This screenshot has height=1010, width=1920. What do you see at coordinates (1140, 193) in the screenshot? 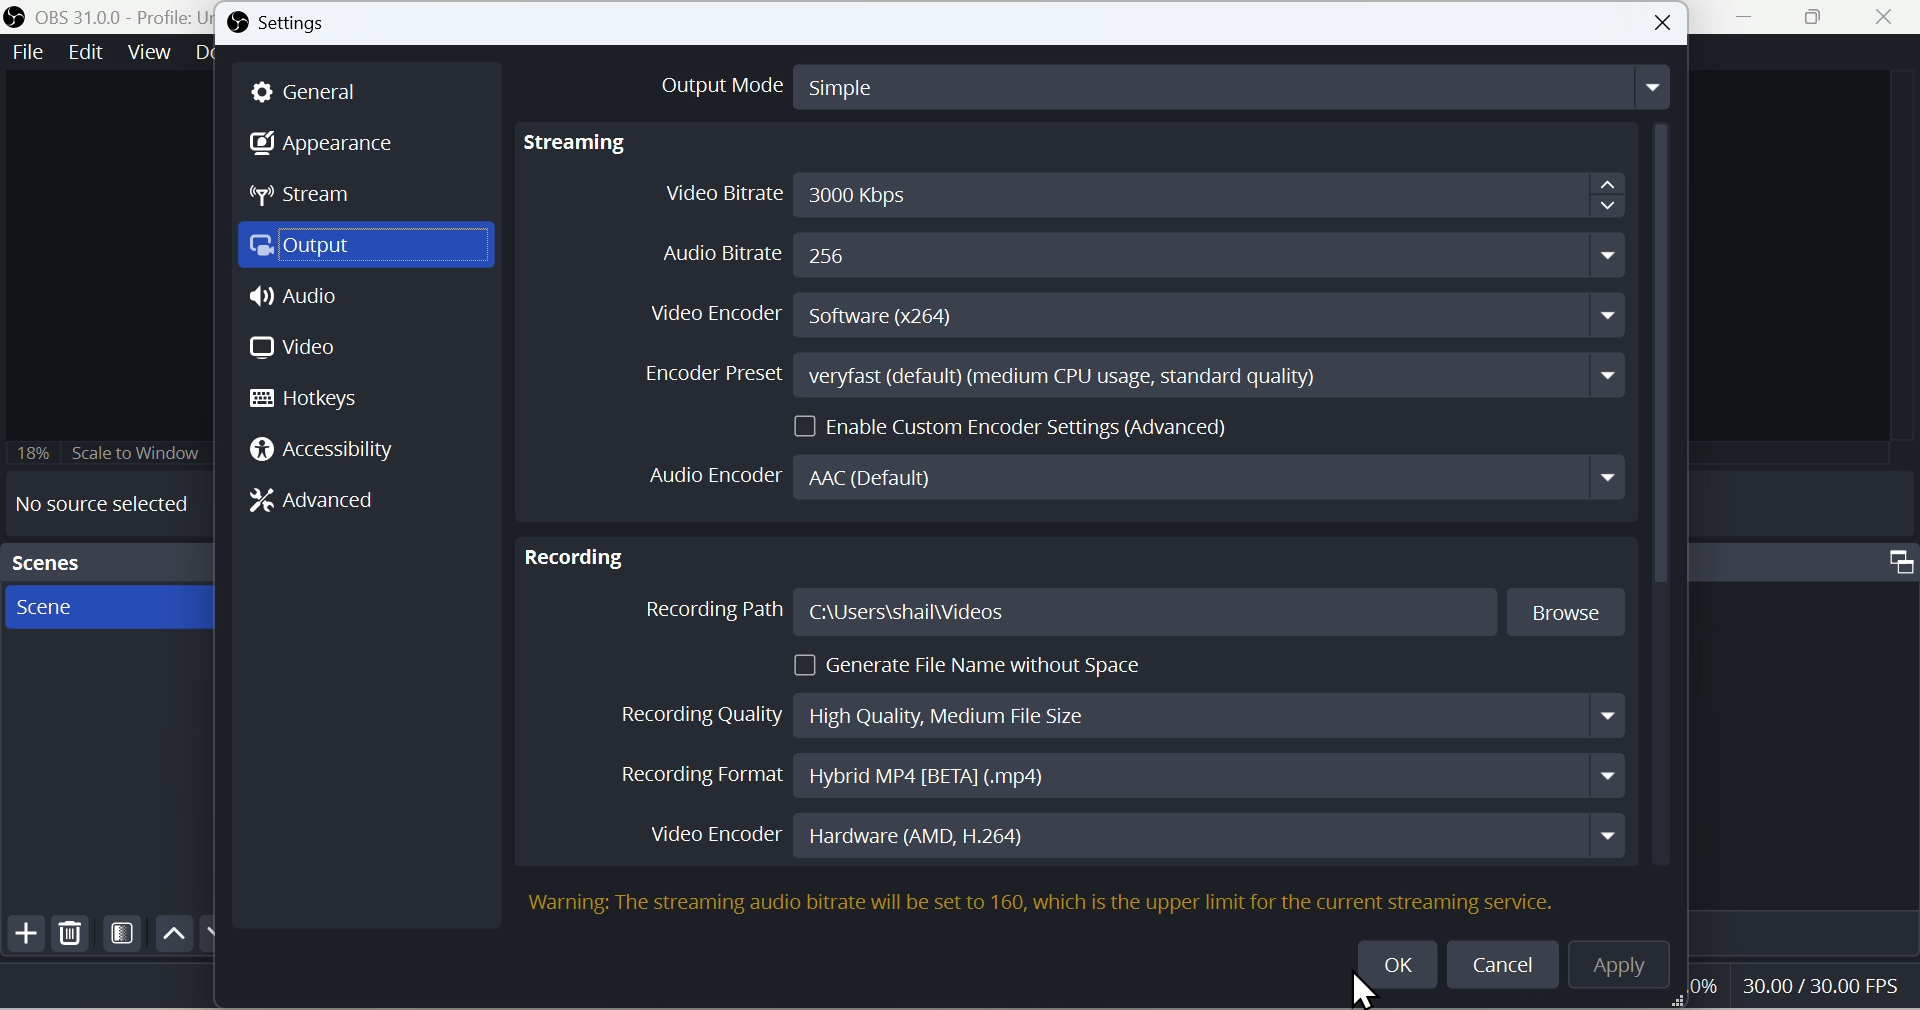
I see `Video Bitrate` at bounding box center [1140, 193].